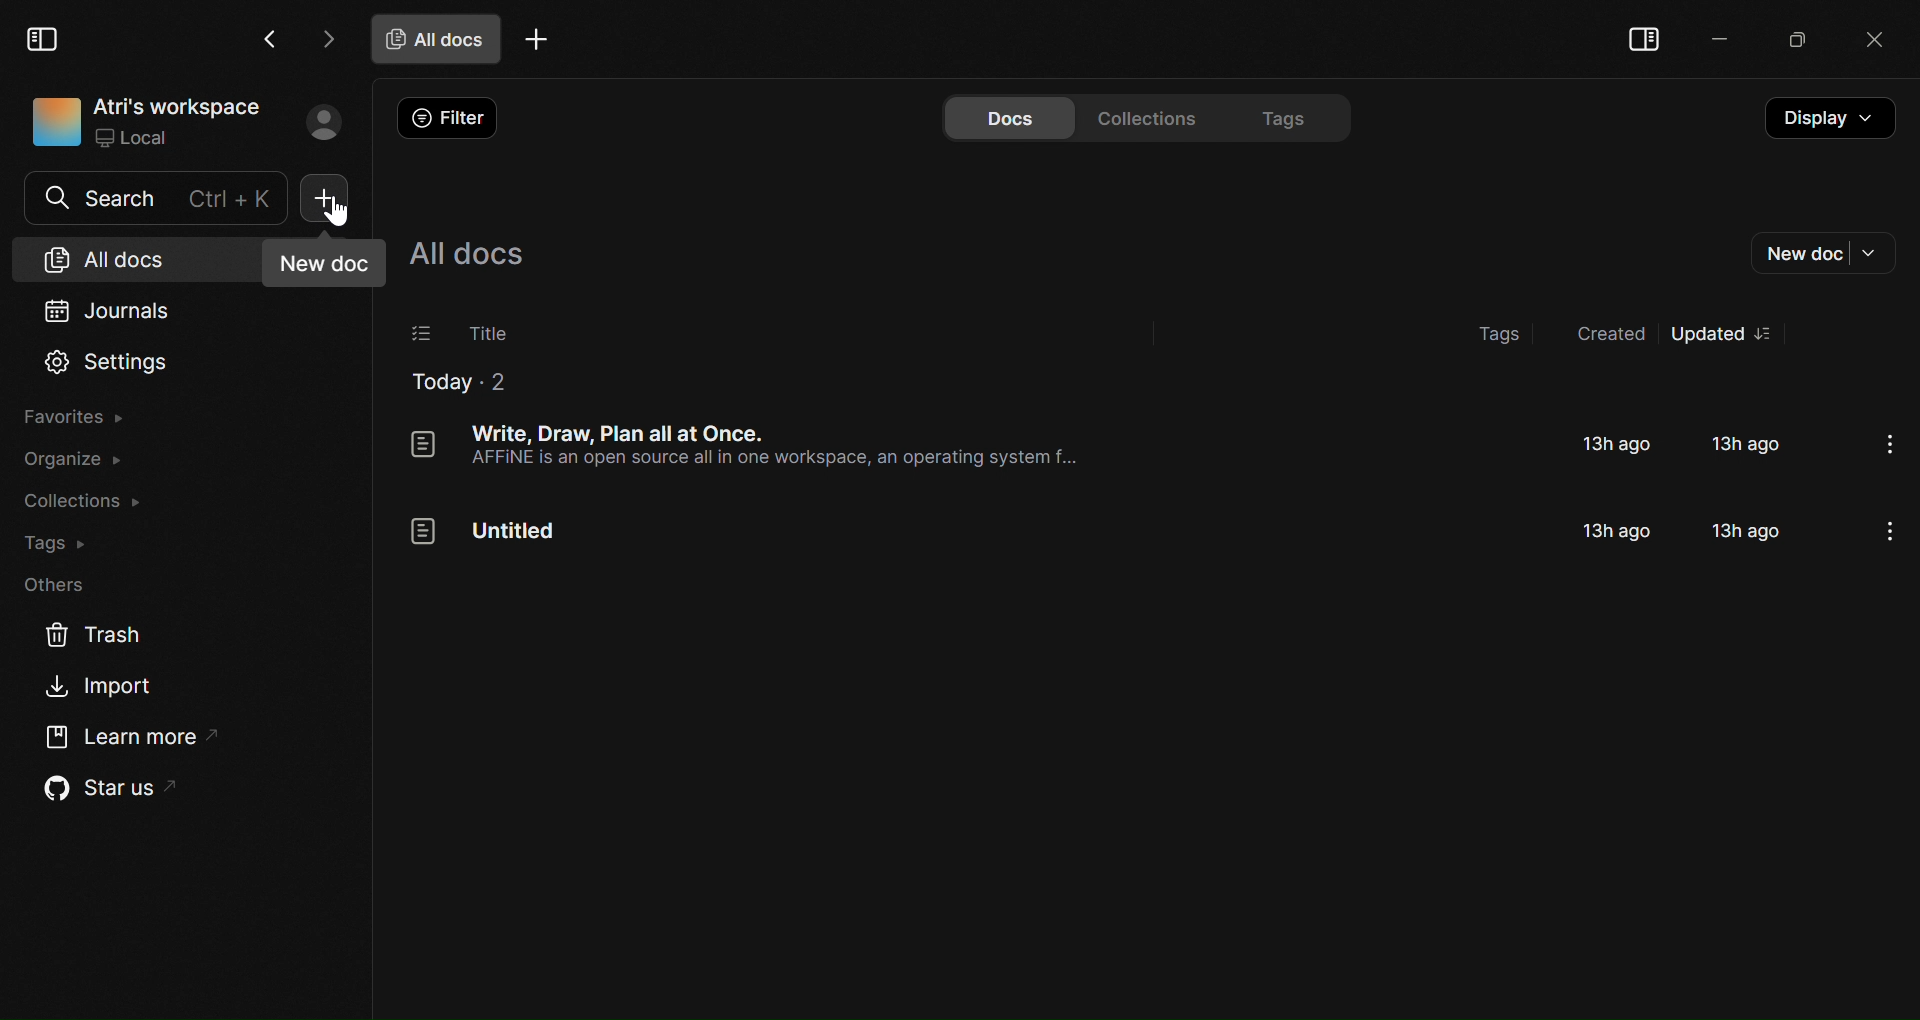 The width and height of the screenshot is (1920, 1020). I want to click on AFFINE is an open source all in one workspace, an operating system f..., so click(771, 458).